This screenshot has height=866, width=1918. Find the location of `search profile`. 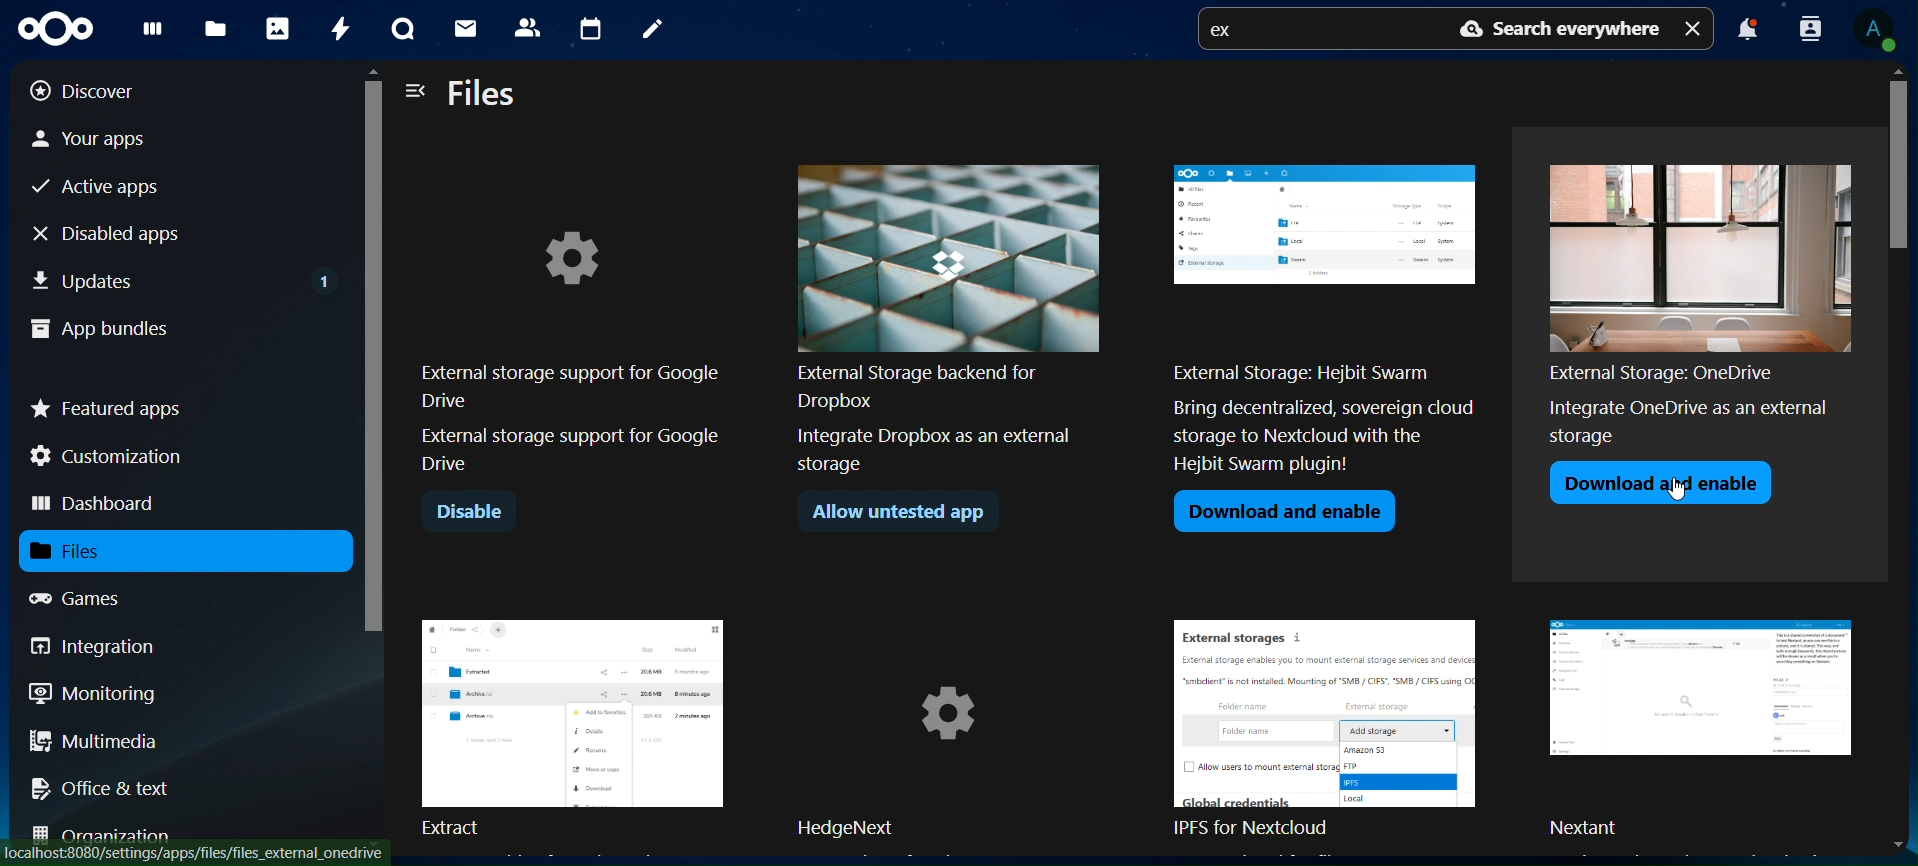

search profile is located at coordinates (1811, 27).